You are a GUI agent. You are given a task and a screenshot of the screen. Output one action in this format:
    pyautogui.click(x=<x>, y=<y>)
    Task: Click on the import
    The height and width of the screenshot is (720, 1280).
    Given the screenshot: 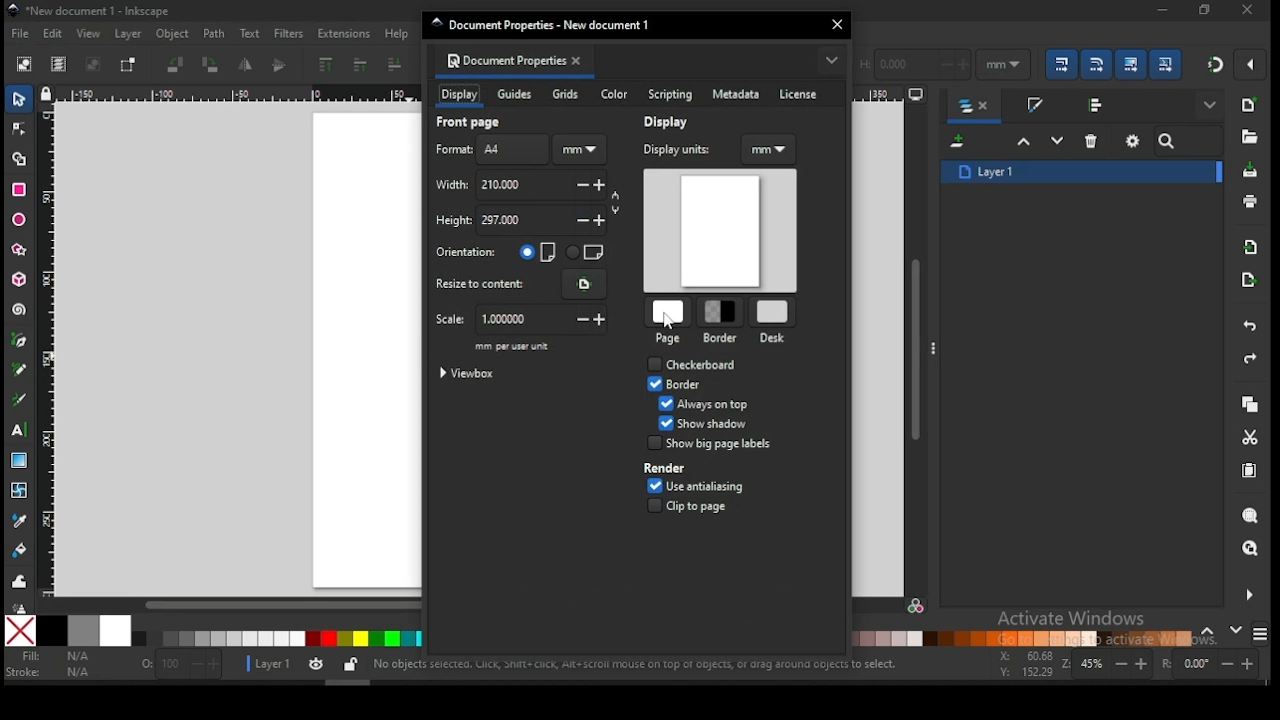 What is the action you would take?
    pyautogui.click(x=1251, y=247)
    